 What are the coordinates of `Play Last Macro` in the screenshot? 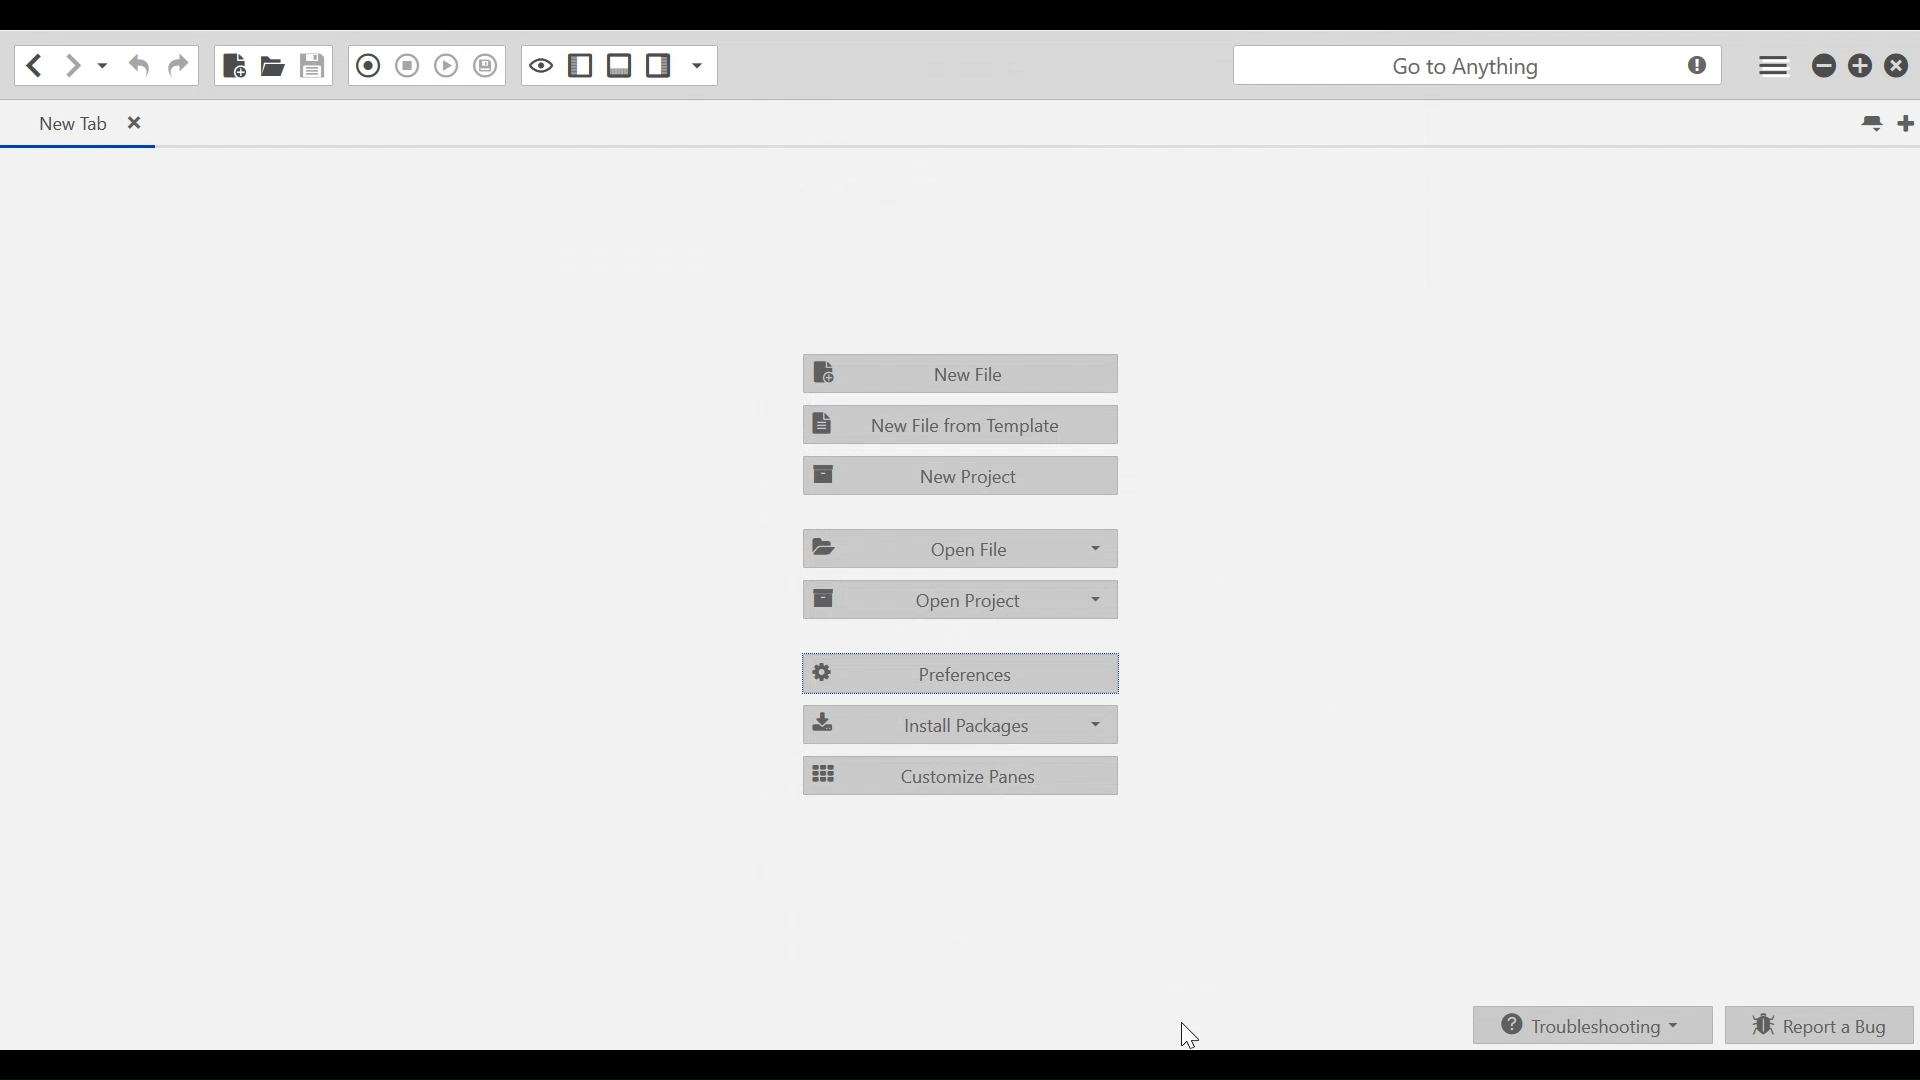 It's located at (446, 65).